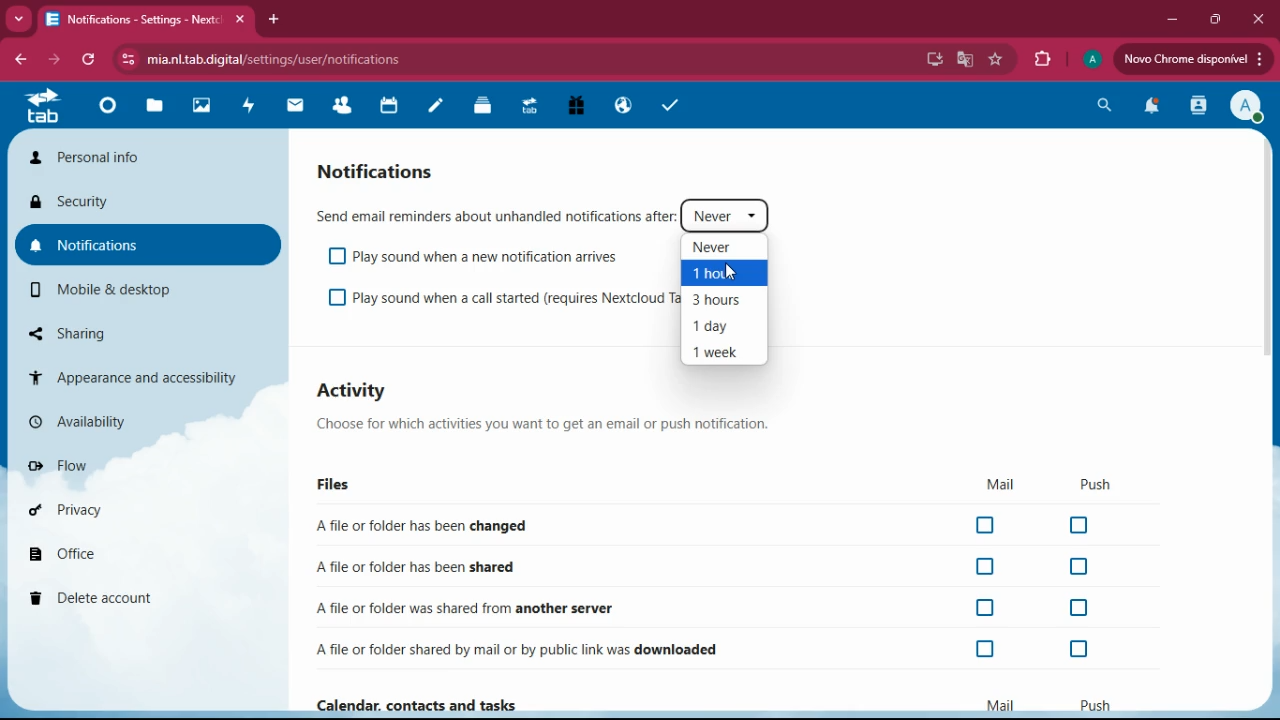 The image size is (1280, 720). I want to click on push, so click(1094, 488).